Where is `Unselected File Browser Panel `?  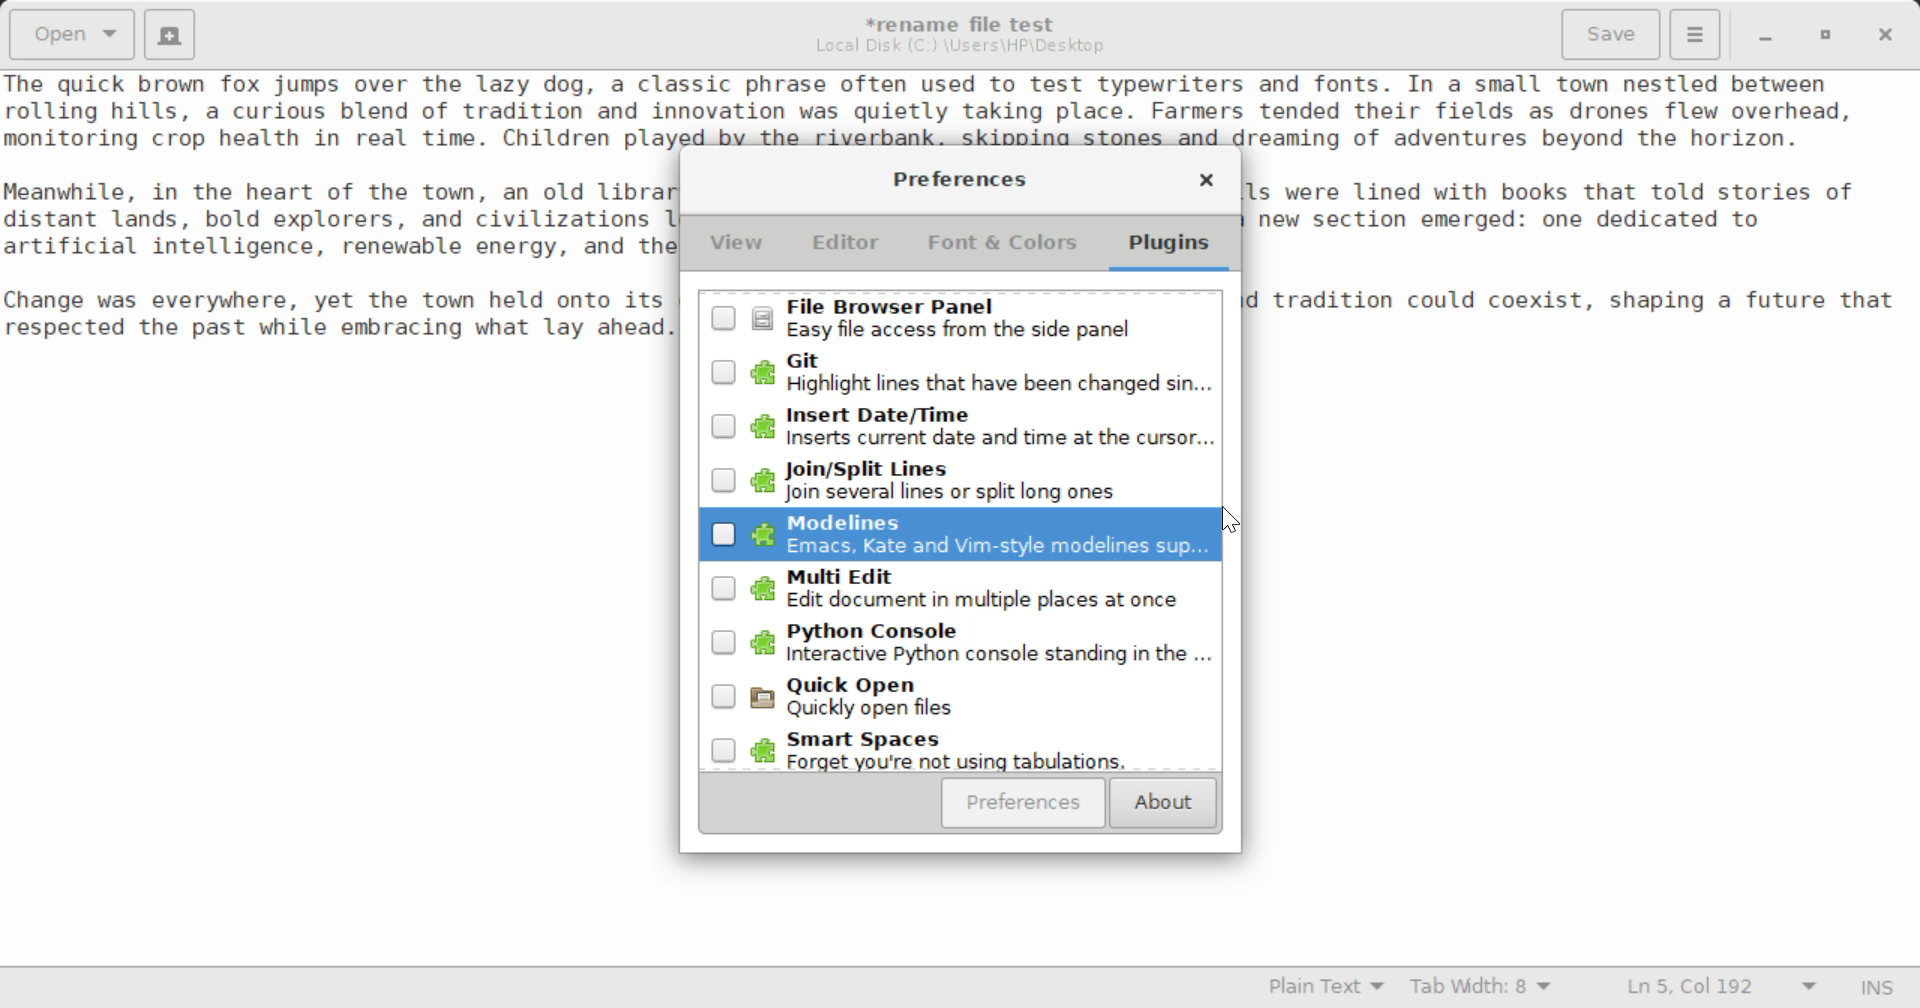
Unselected File Browser Panel  is located at coordinates (962, 318).